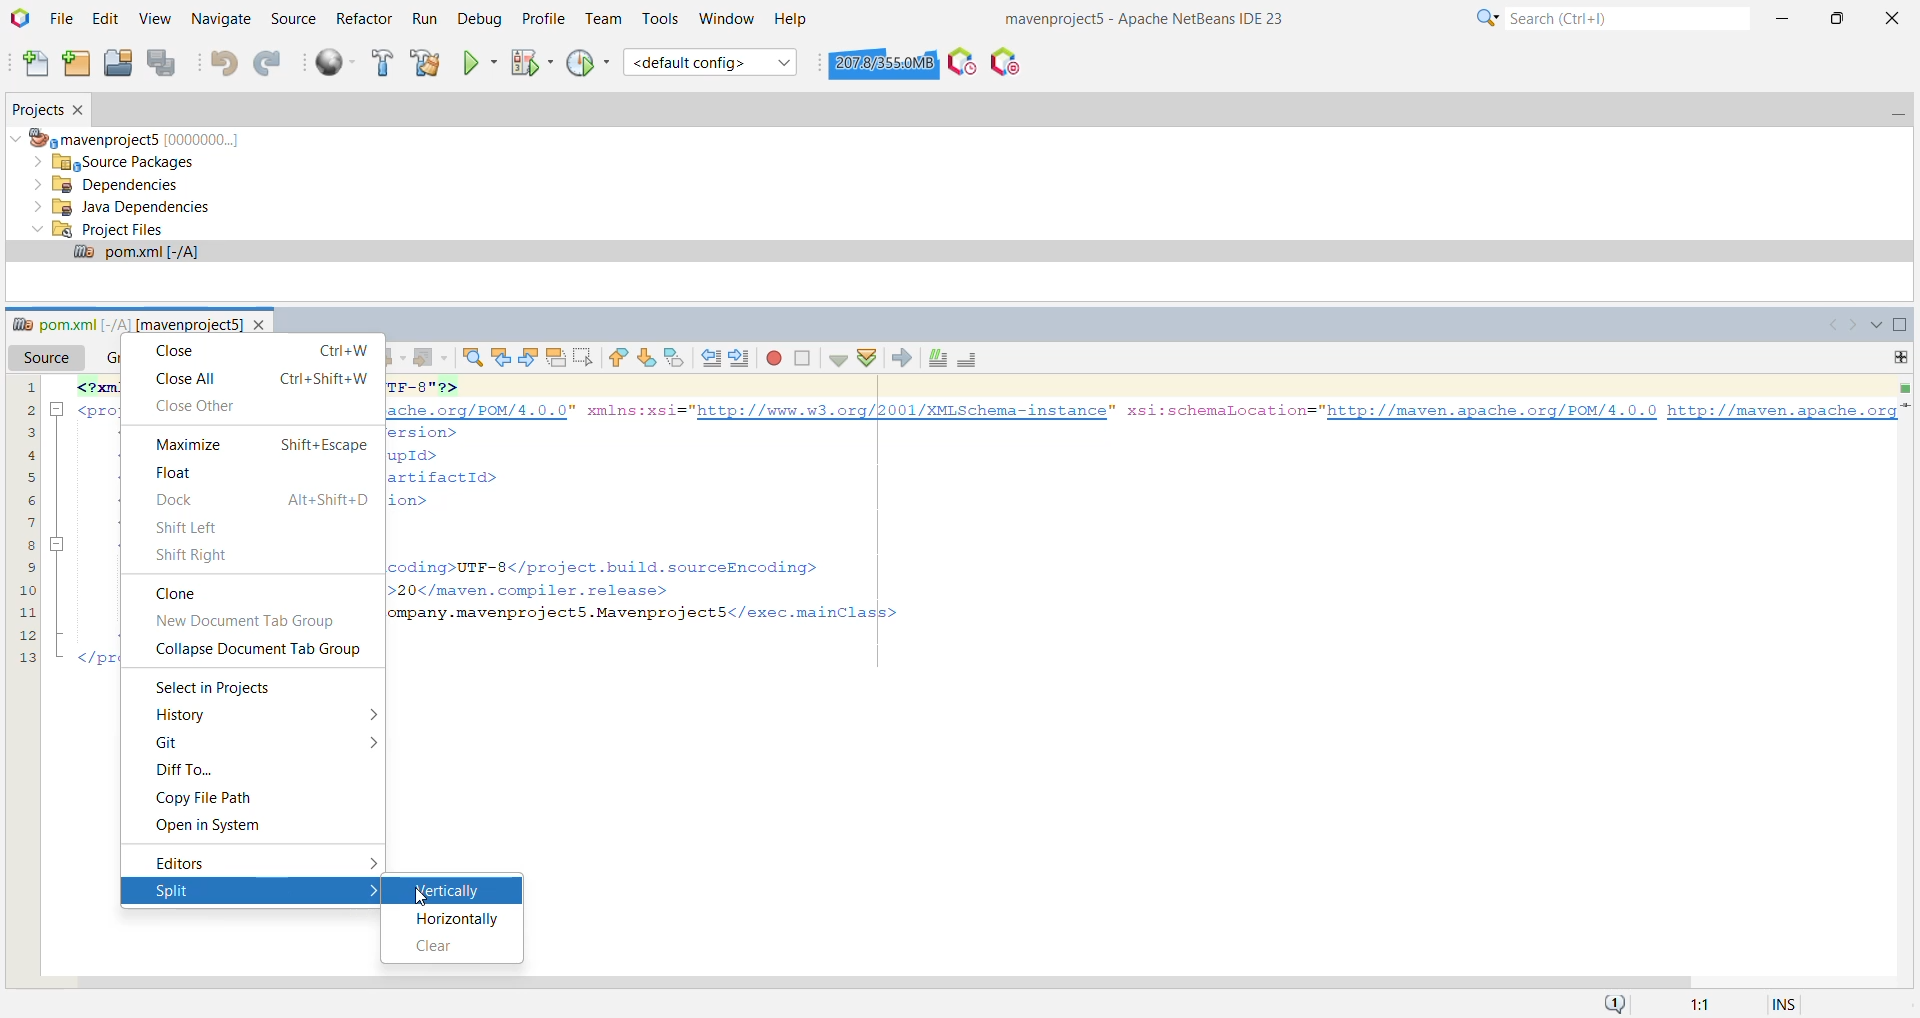 The height and width of the screenshot is (1018, 1920). Describe the element at coordinates (157, 19) in the screenshot. I see `View` at that location.